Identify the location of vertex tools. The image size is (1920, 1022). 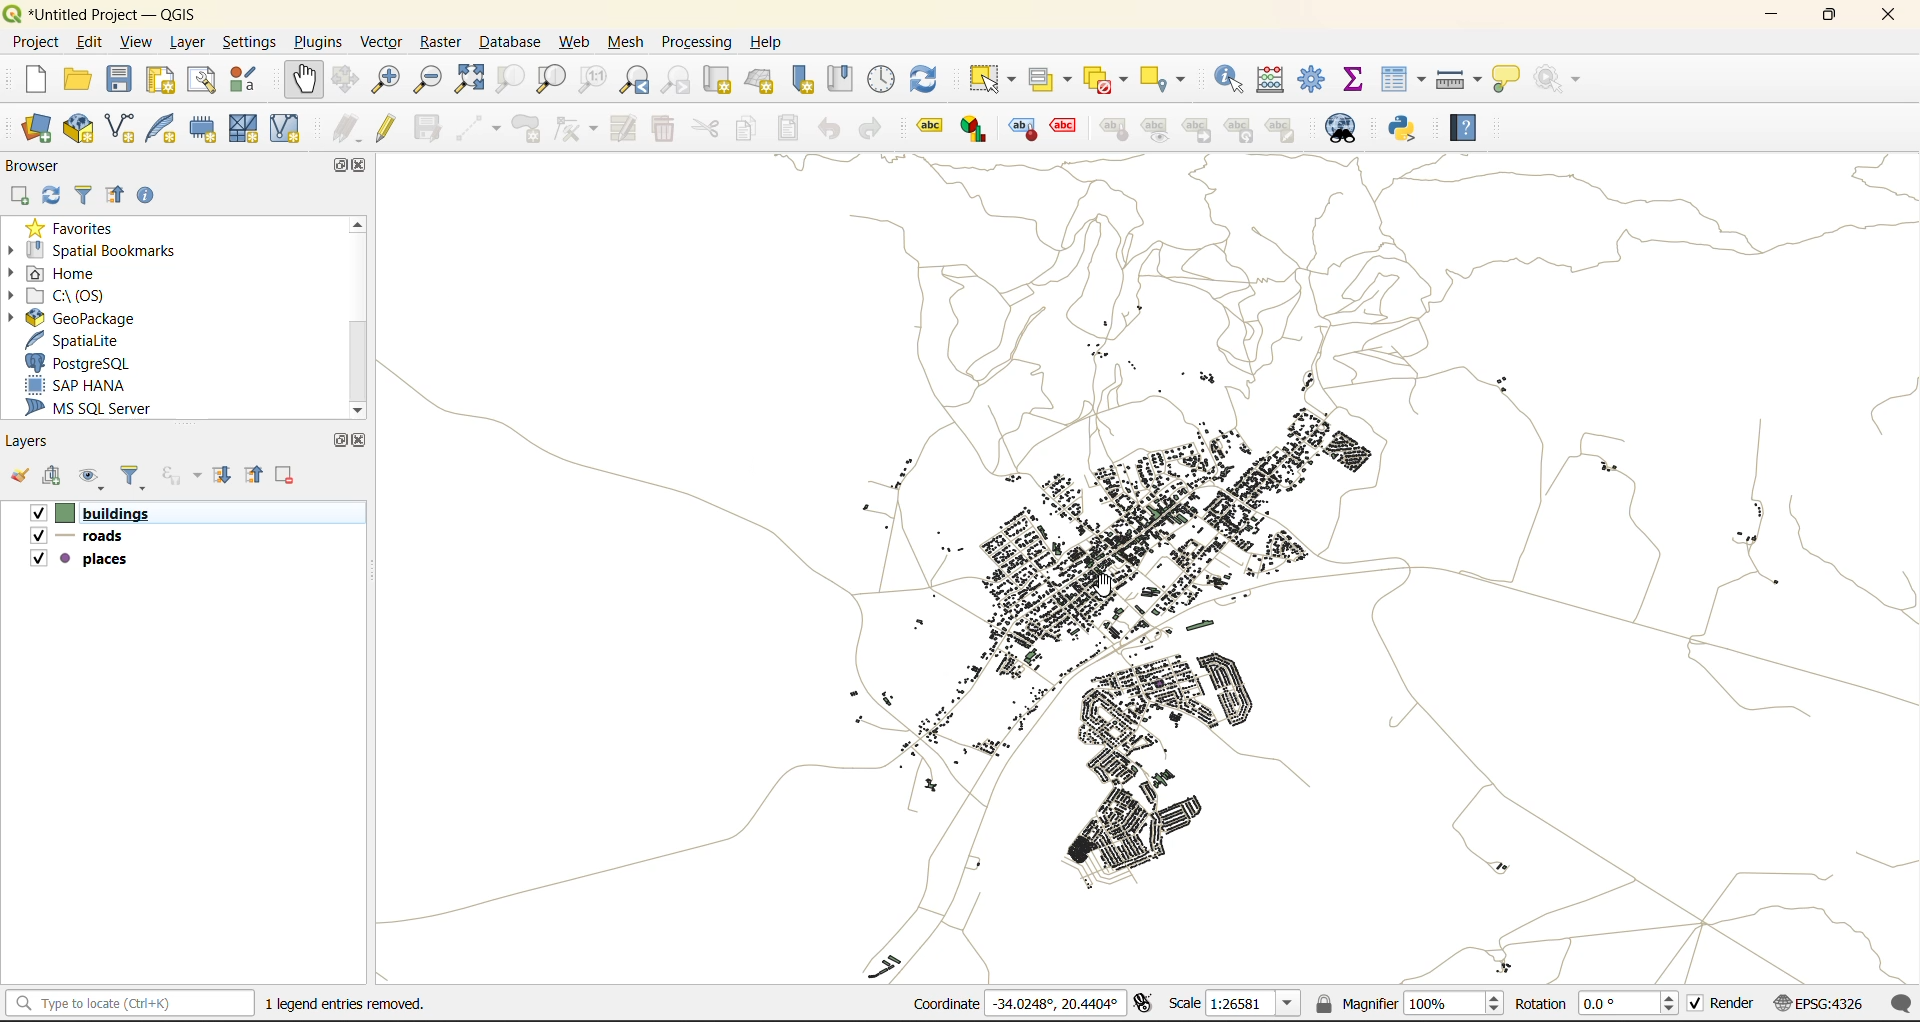
(576, 129).